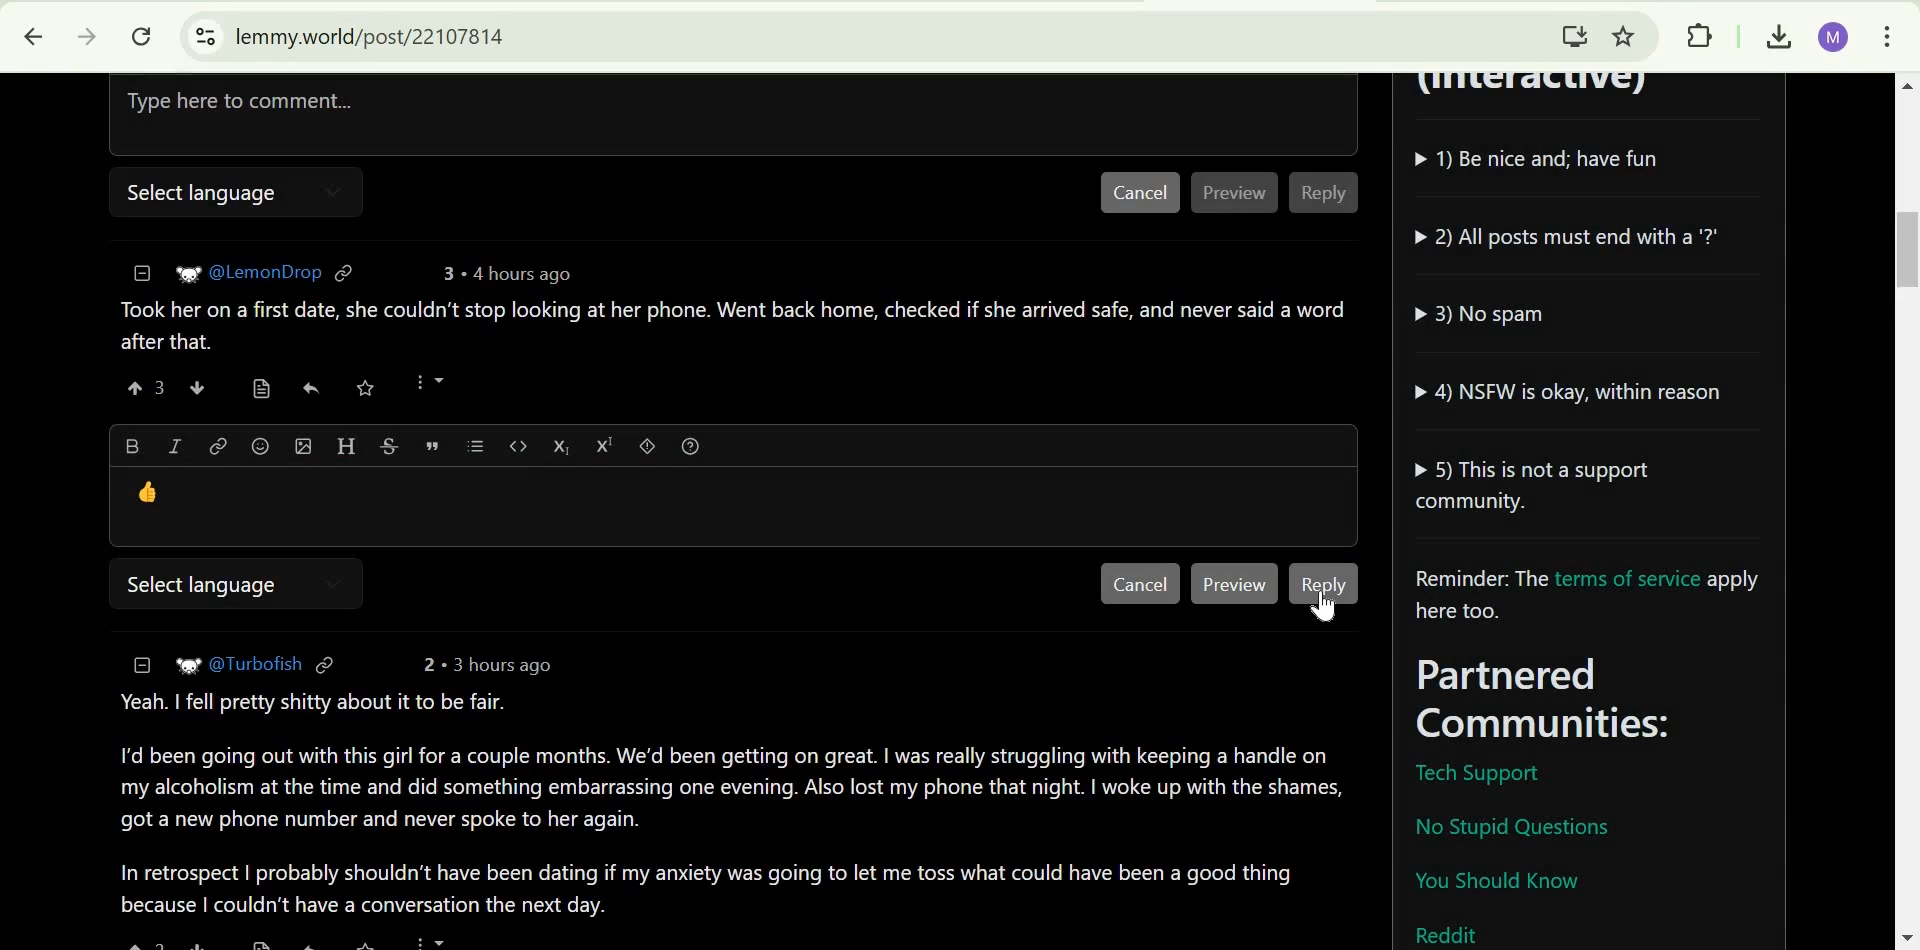  What do you see at coordinates (199, 584) in the screenshot?
I see `Select language` at bounding box center [199, 584].